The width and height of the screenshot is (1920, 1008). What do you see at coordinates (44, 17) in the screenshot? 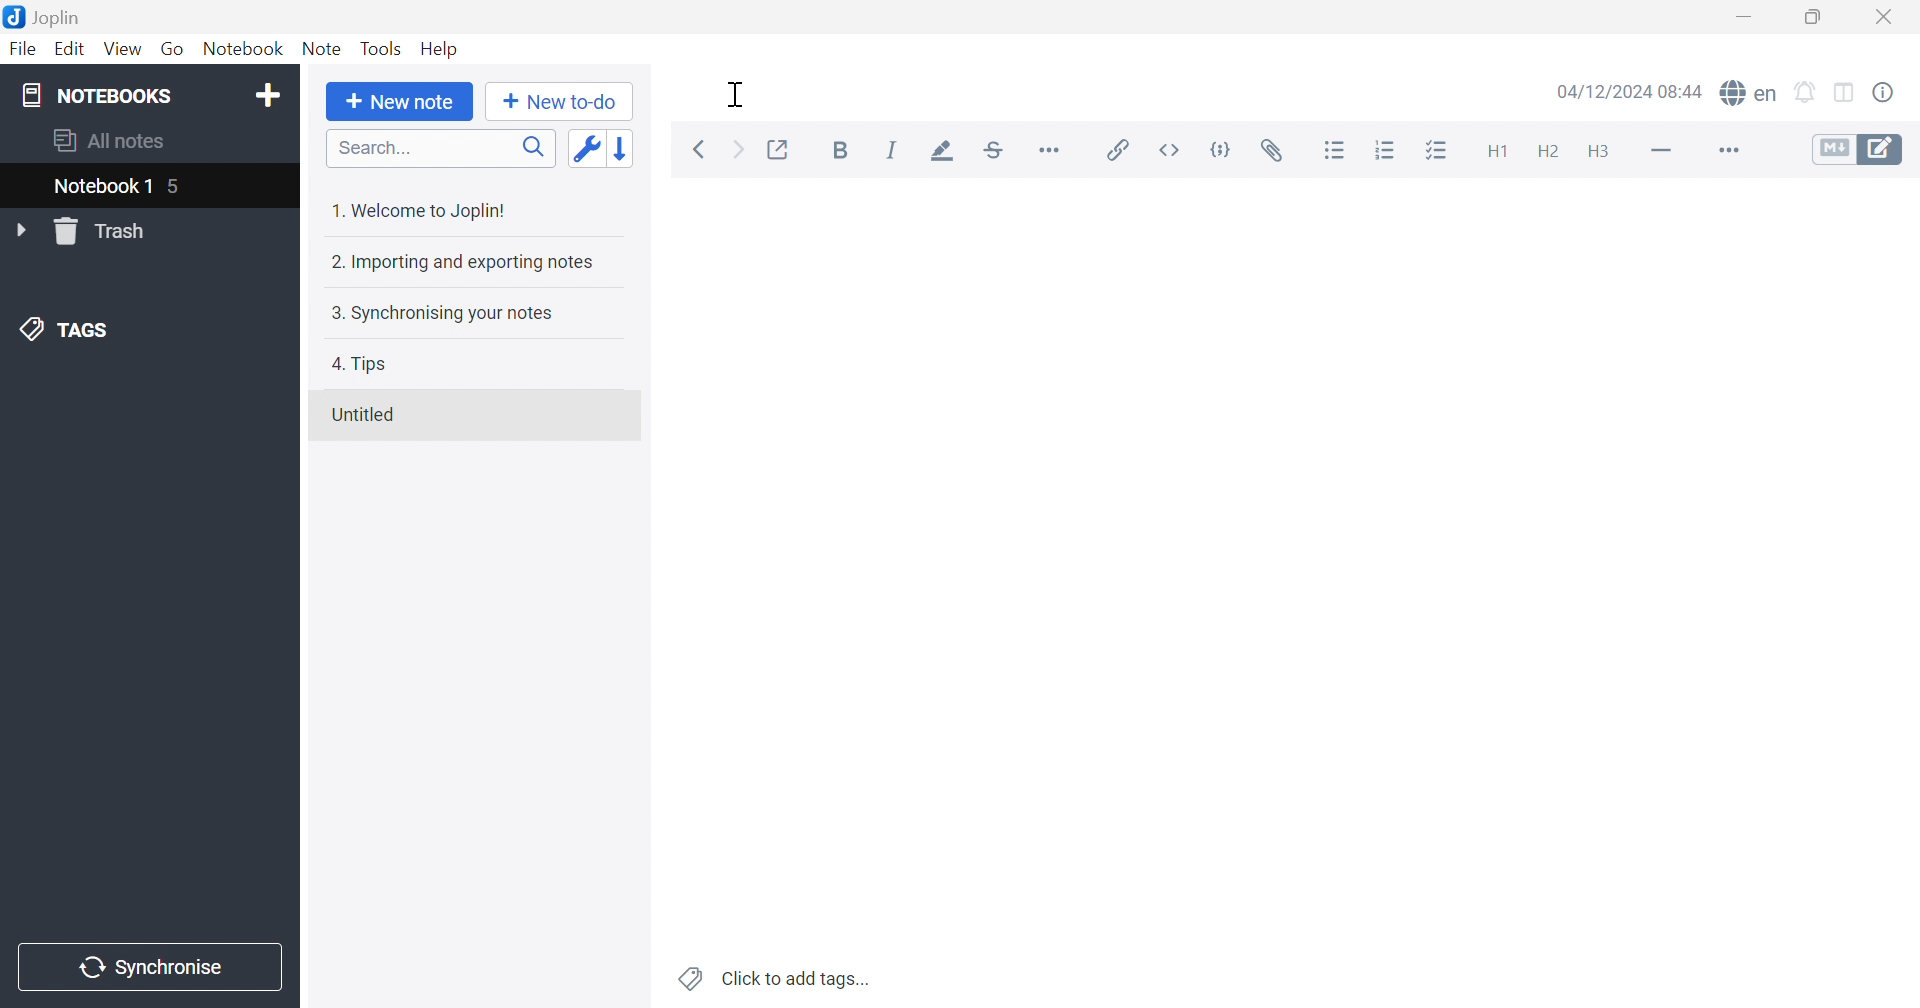
I see `Joplin` at bounding box center [44, 17].